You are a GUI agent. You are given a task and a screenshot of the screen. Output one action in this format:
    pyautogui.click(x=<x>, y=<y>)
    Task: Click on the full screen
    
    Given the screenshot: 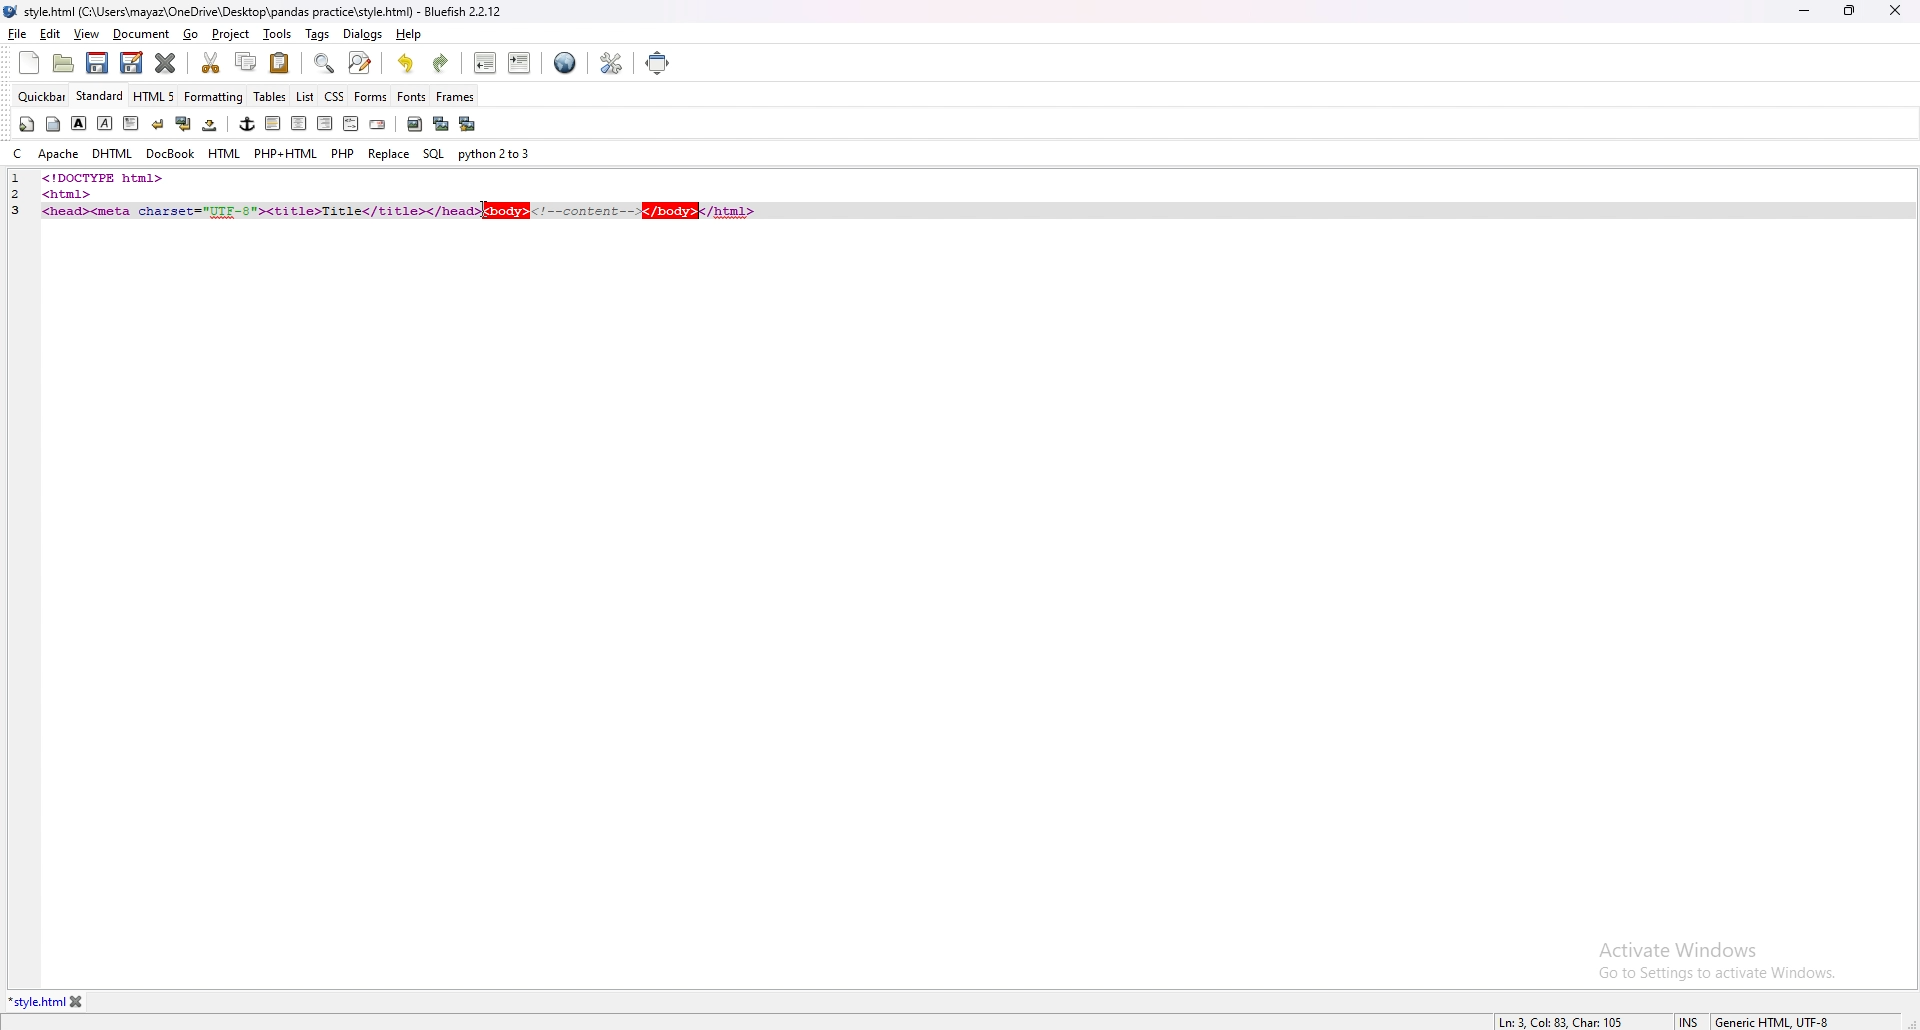 What is the action you would take?
    pyautogui.click(x=660, y=62)
    